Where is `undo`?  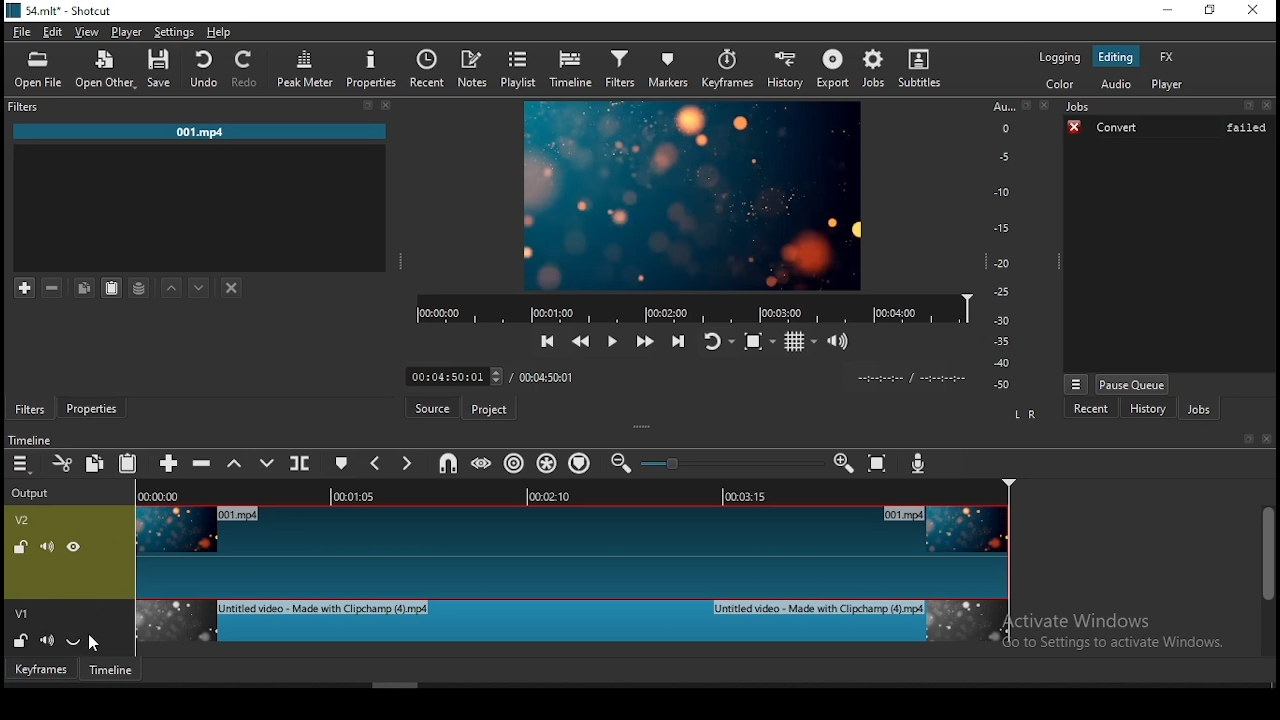
undo is located at coordinates (203, 71).